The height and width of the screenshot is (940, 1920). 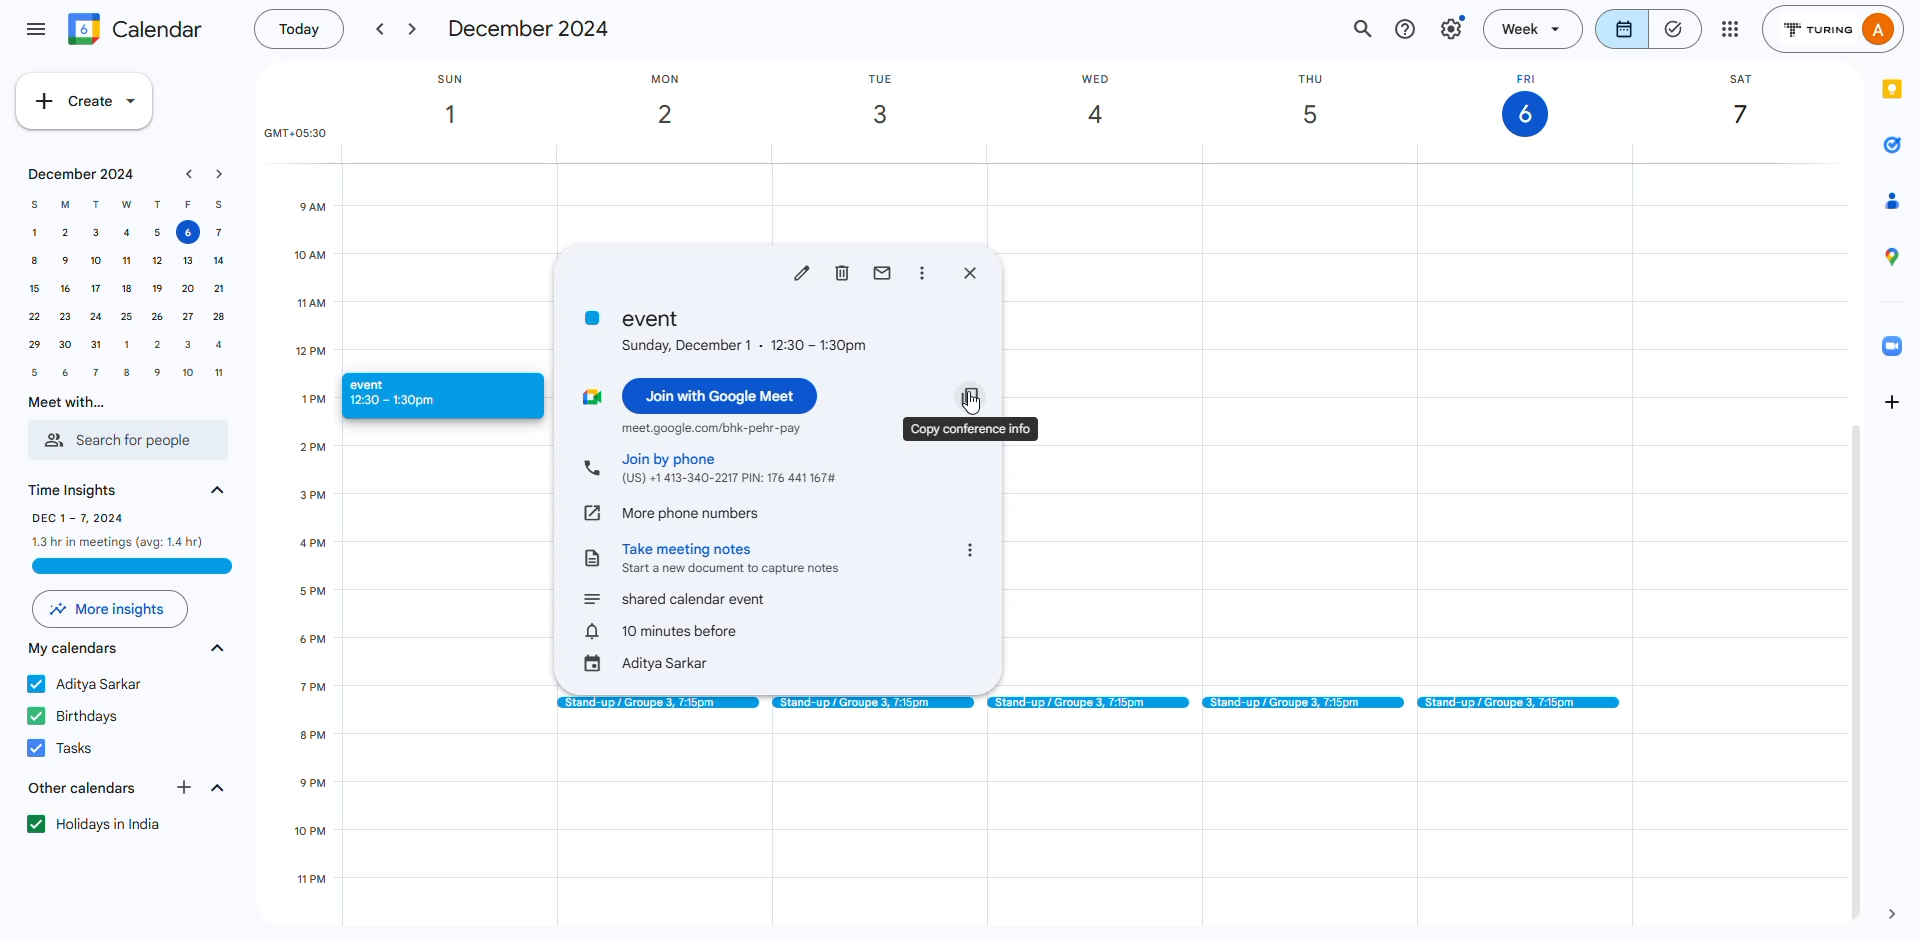 What do you see at coordinates (156, 289) in the screenshot?
I see `19` at bounding box center [156, 289].